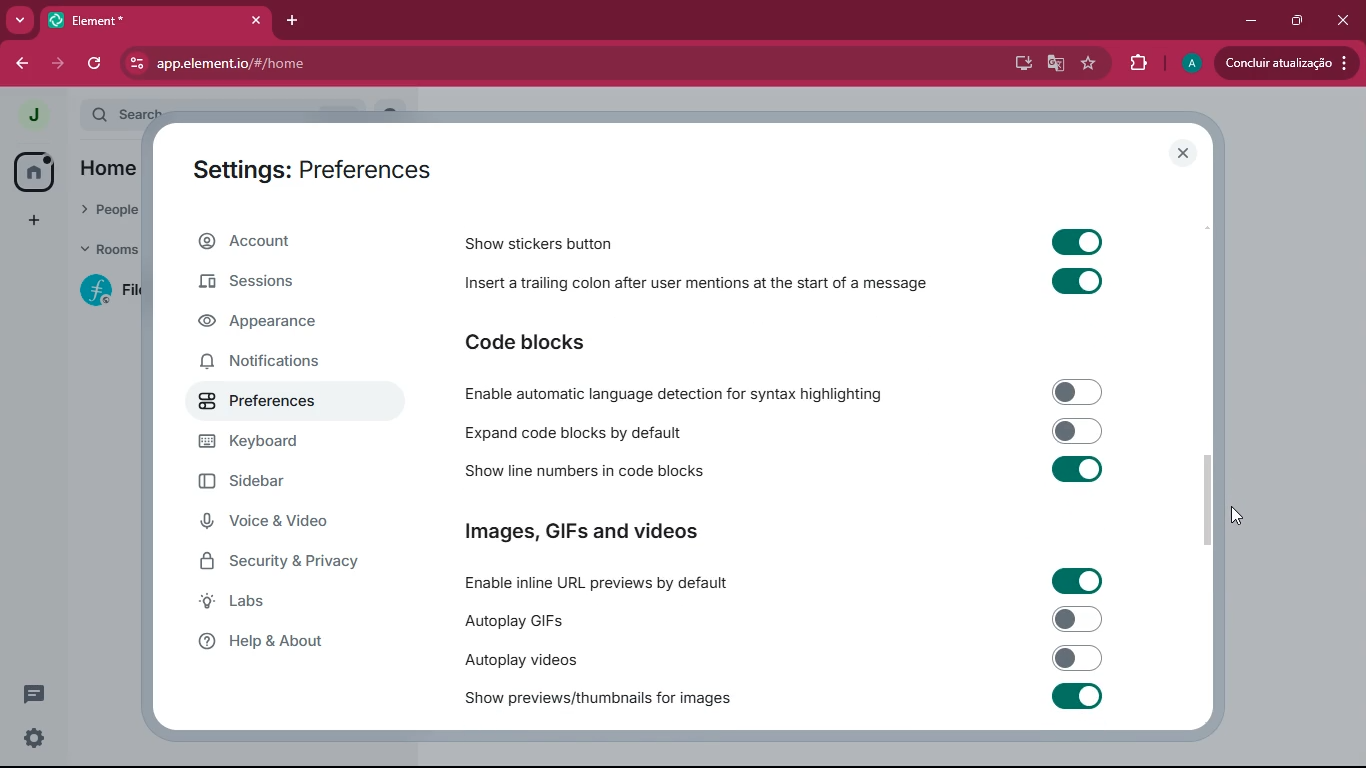  What do you see at coordinates (277, 246) in the screenshot?
I see `account` at bounding box center [277, 246].